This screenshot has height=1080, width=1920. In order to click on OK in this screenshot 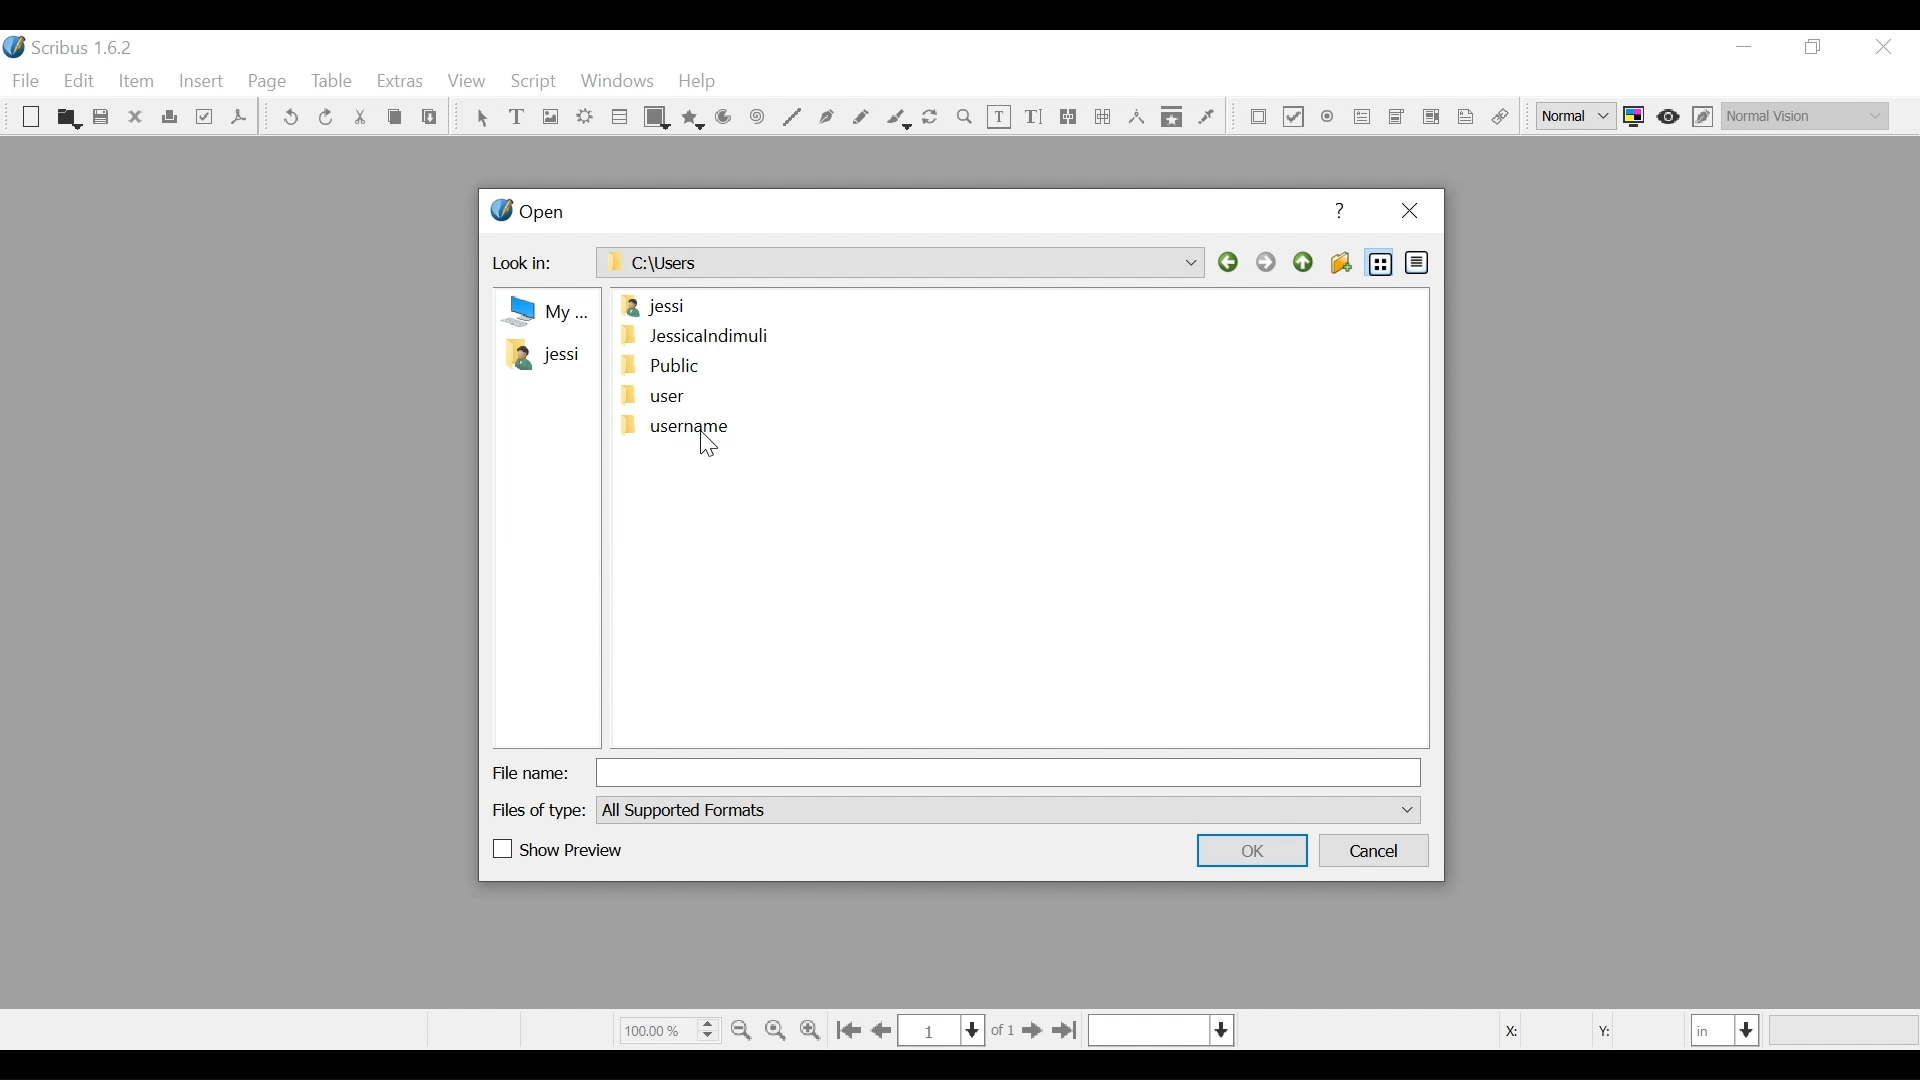, I will do `click(1249, 850)`.